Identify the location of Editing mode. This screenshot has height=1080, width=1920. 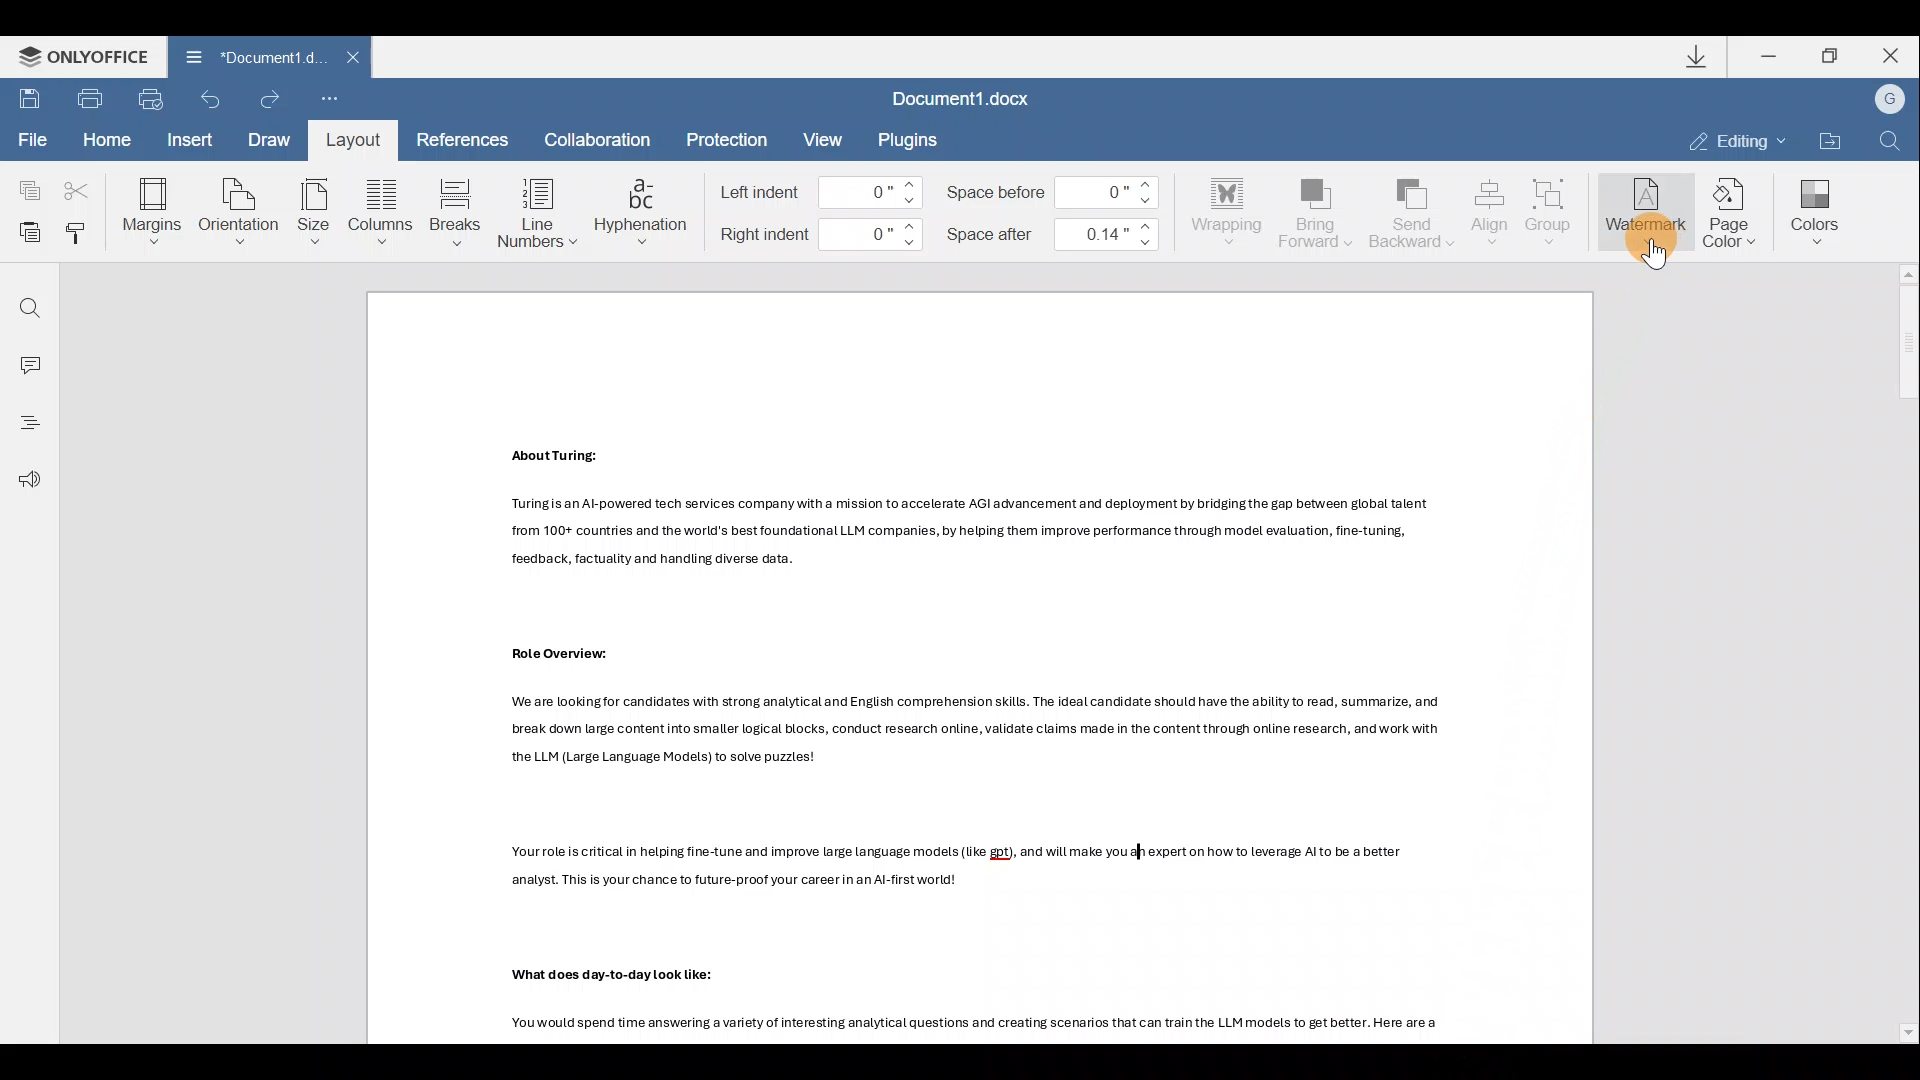
(1733, 139).